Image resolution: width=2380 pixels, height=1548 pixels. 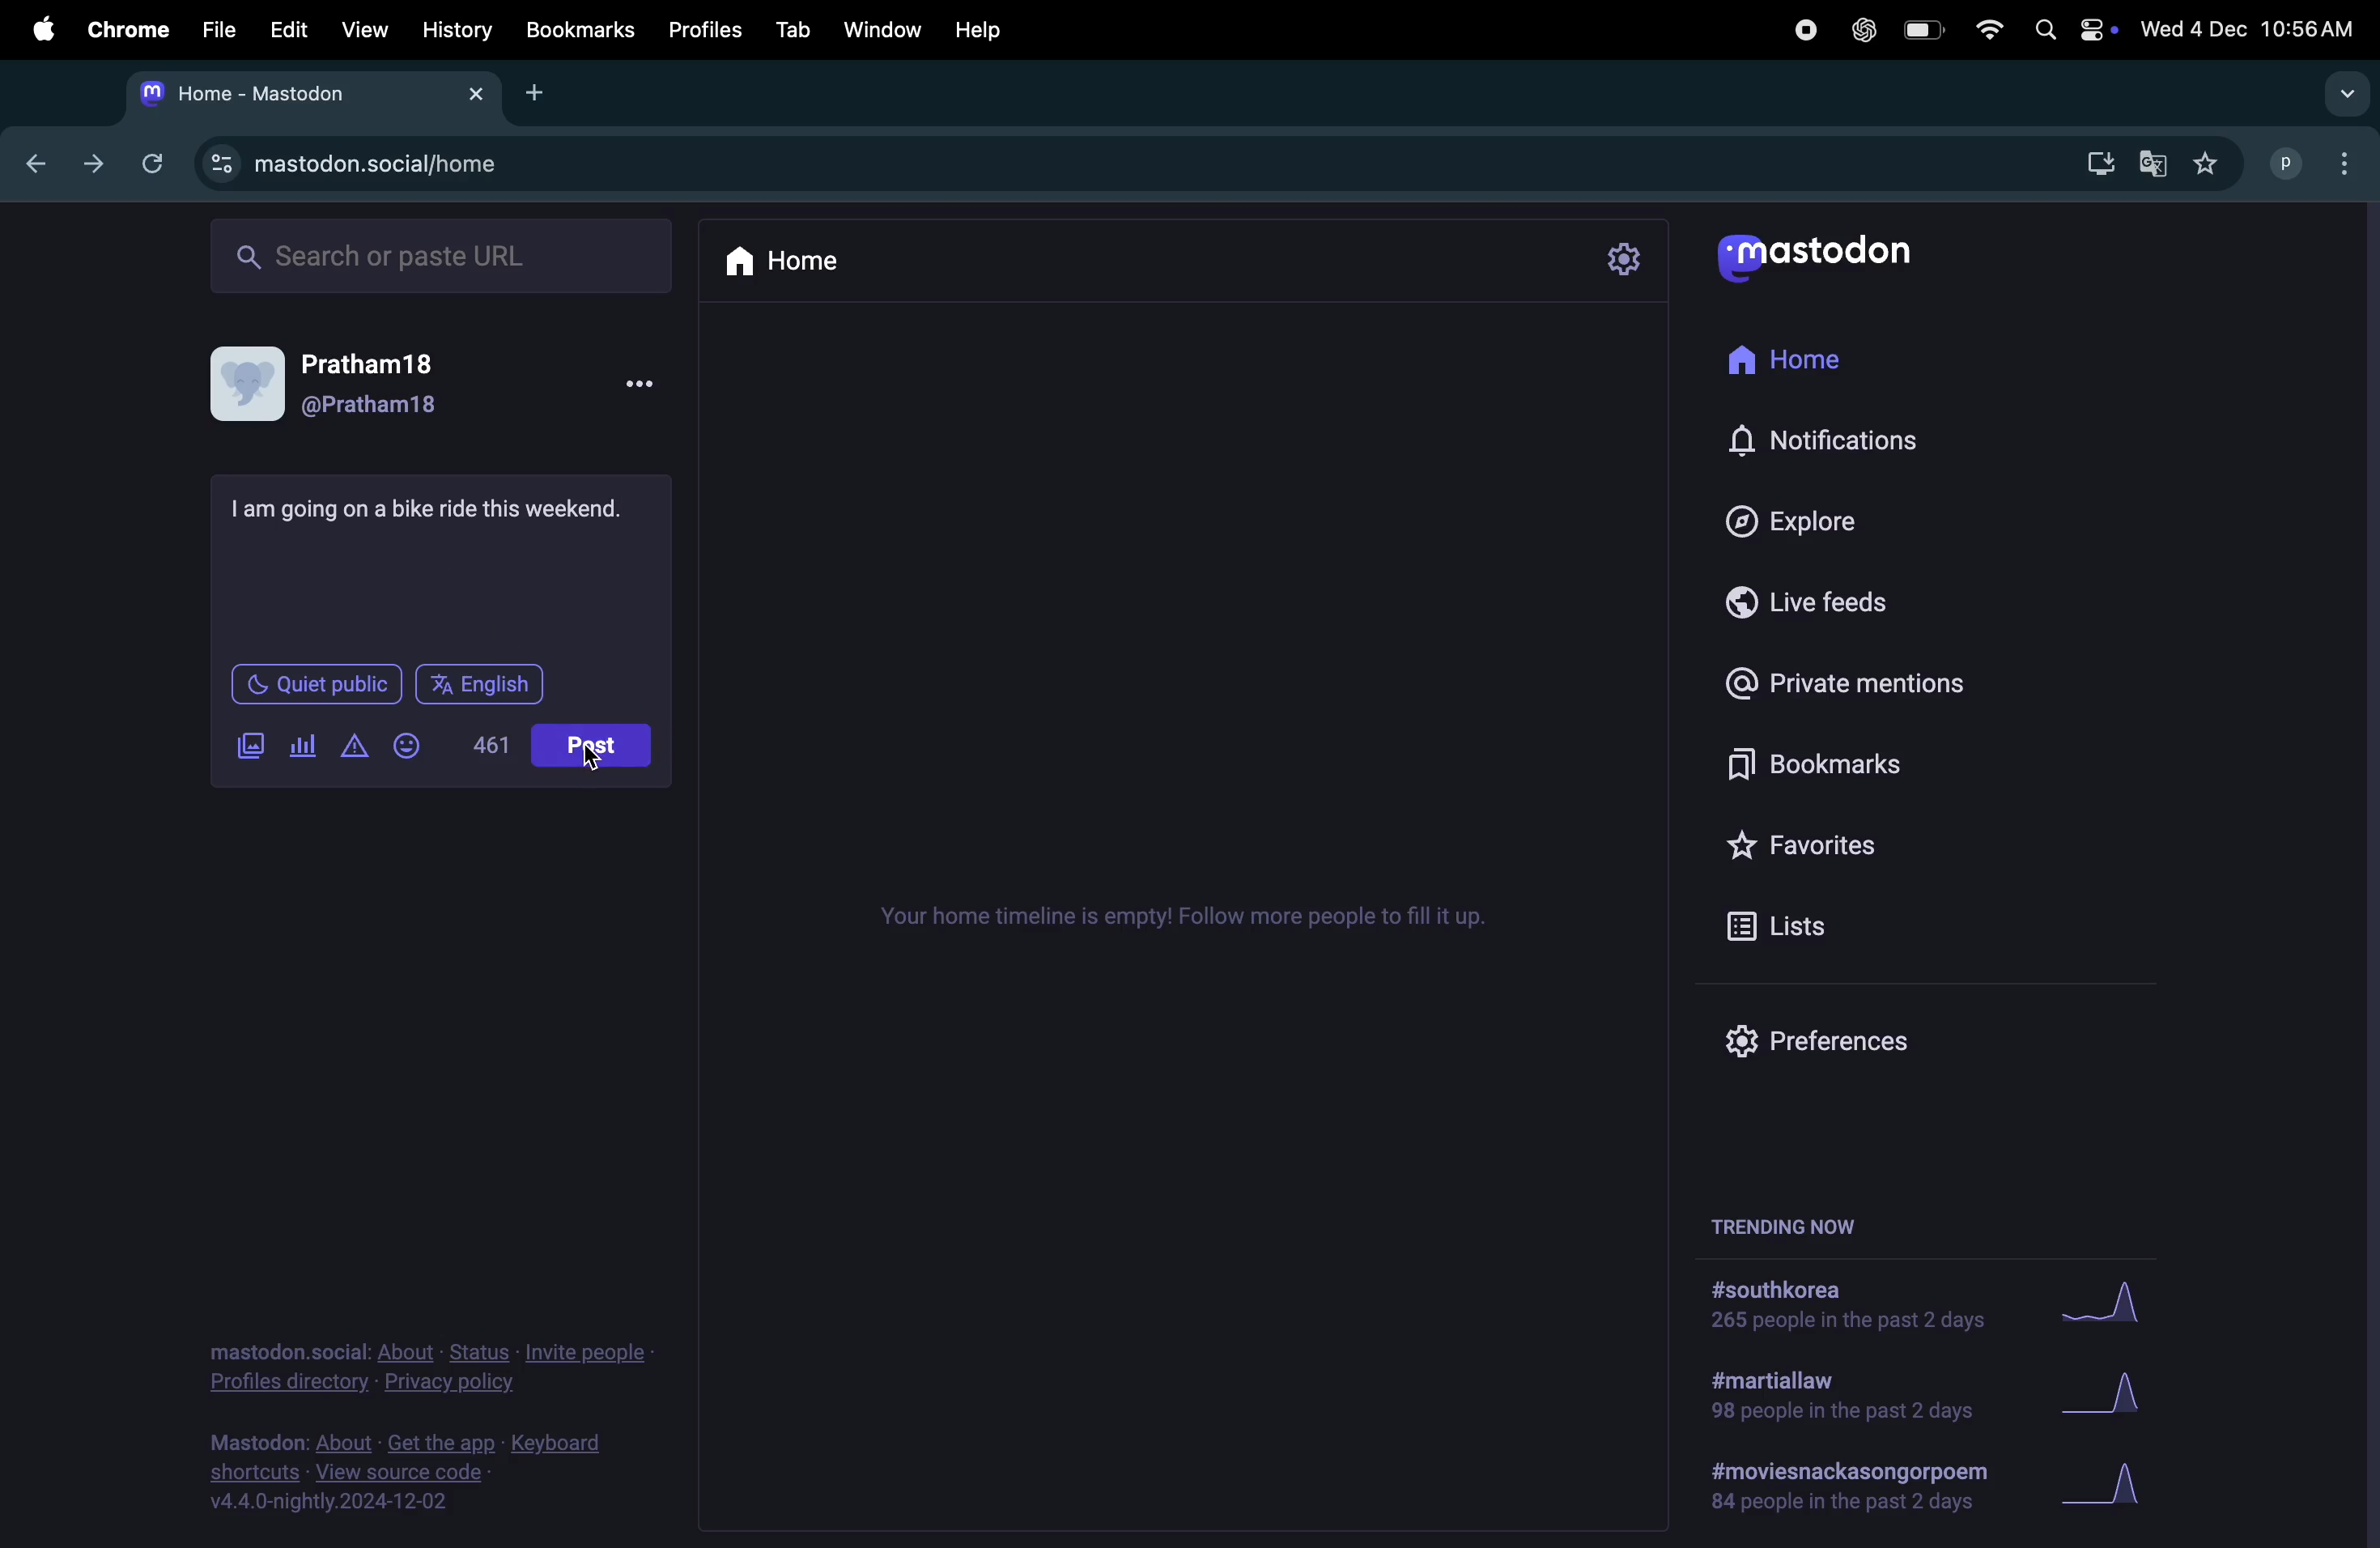 I want to click on 500 words, so click(x=488, y=747).